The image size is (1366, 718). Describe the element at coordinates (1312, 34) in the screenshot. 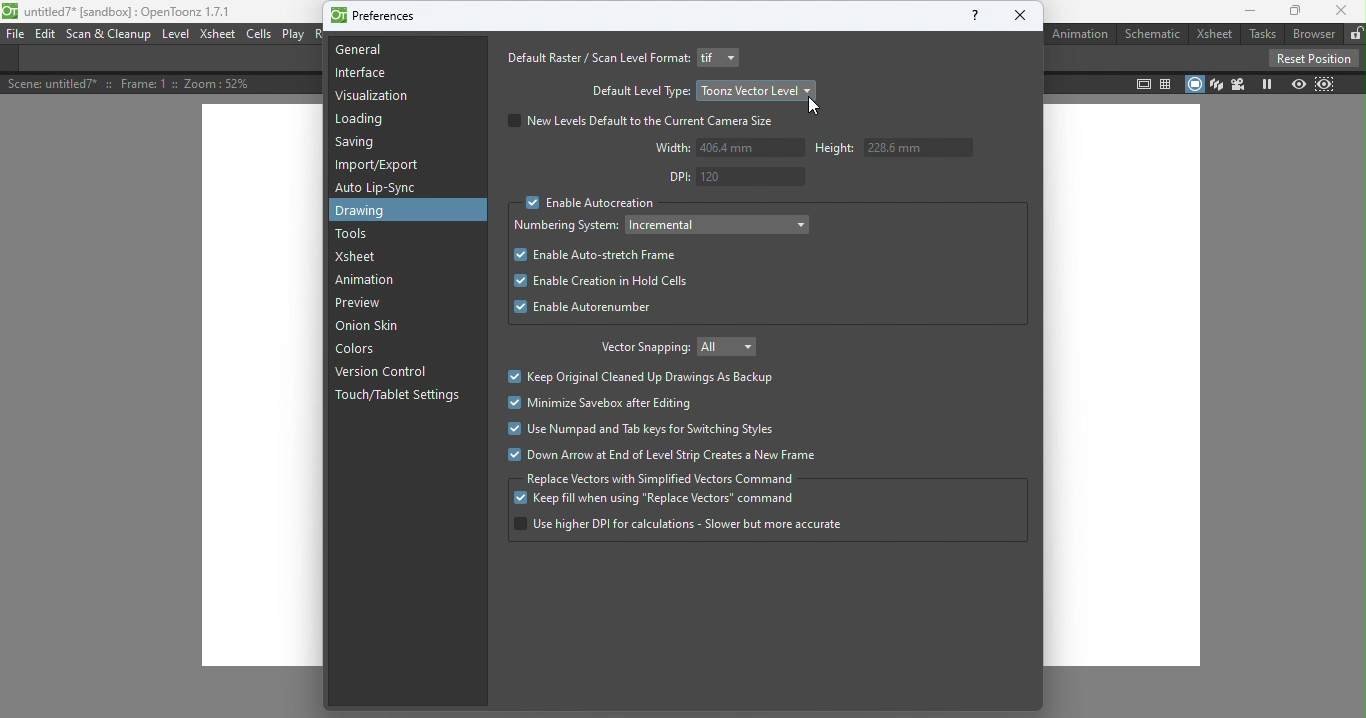

I see `Browser` at that location.